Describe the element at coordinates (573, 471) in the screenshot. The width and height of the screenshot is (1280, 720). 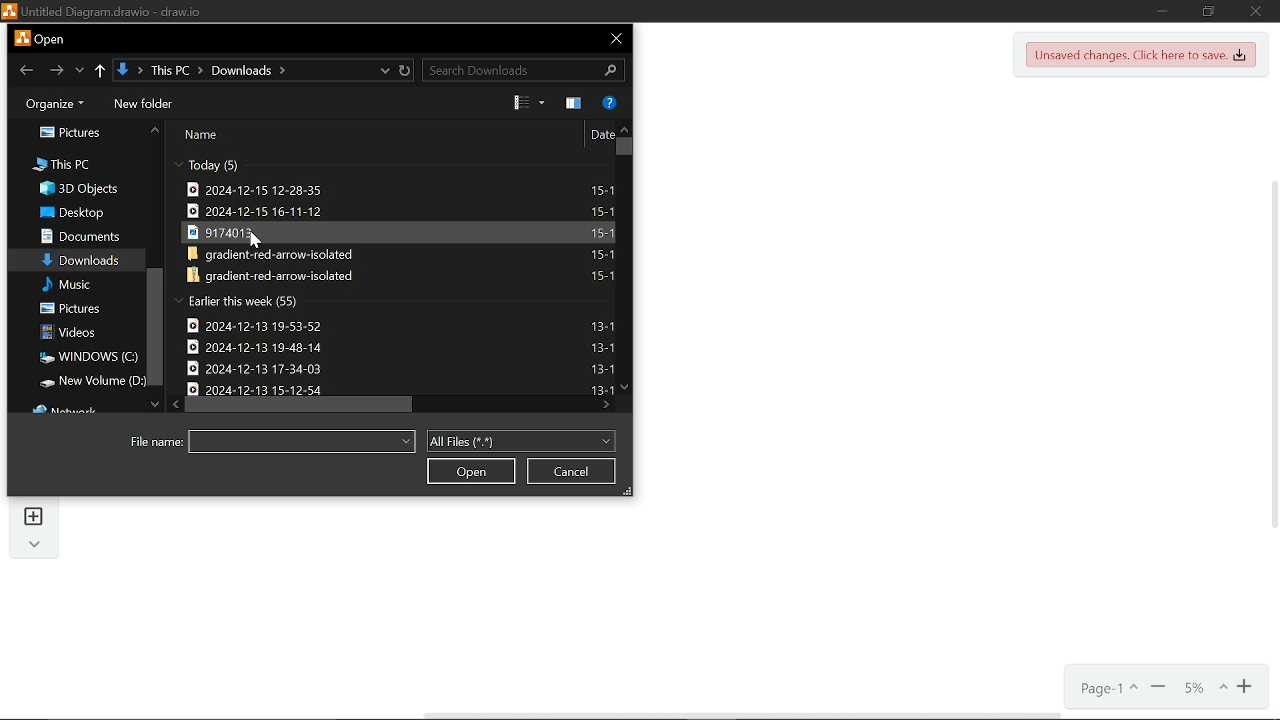
I see `Cancel` at that location.